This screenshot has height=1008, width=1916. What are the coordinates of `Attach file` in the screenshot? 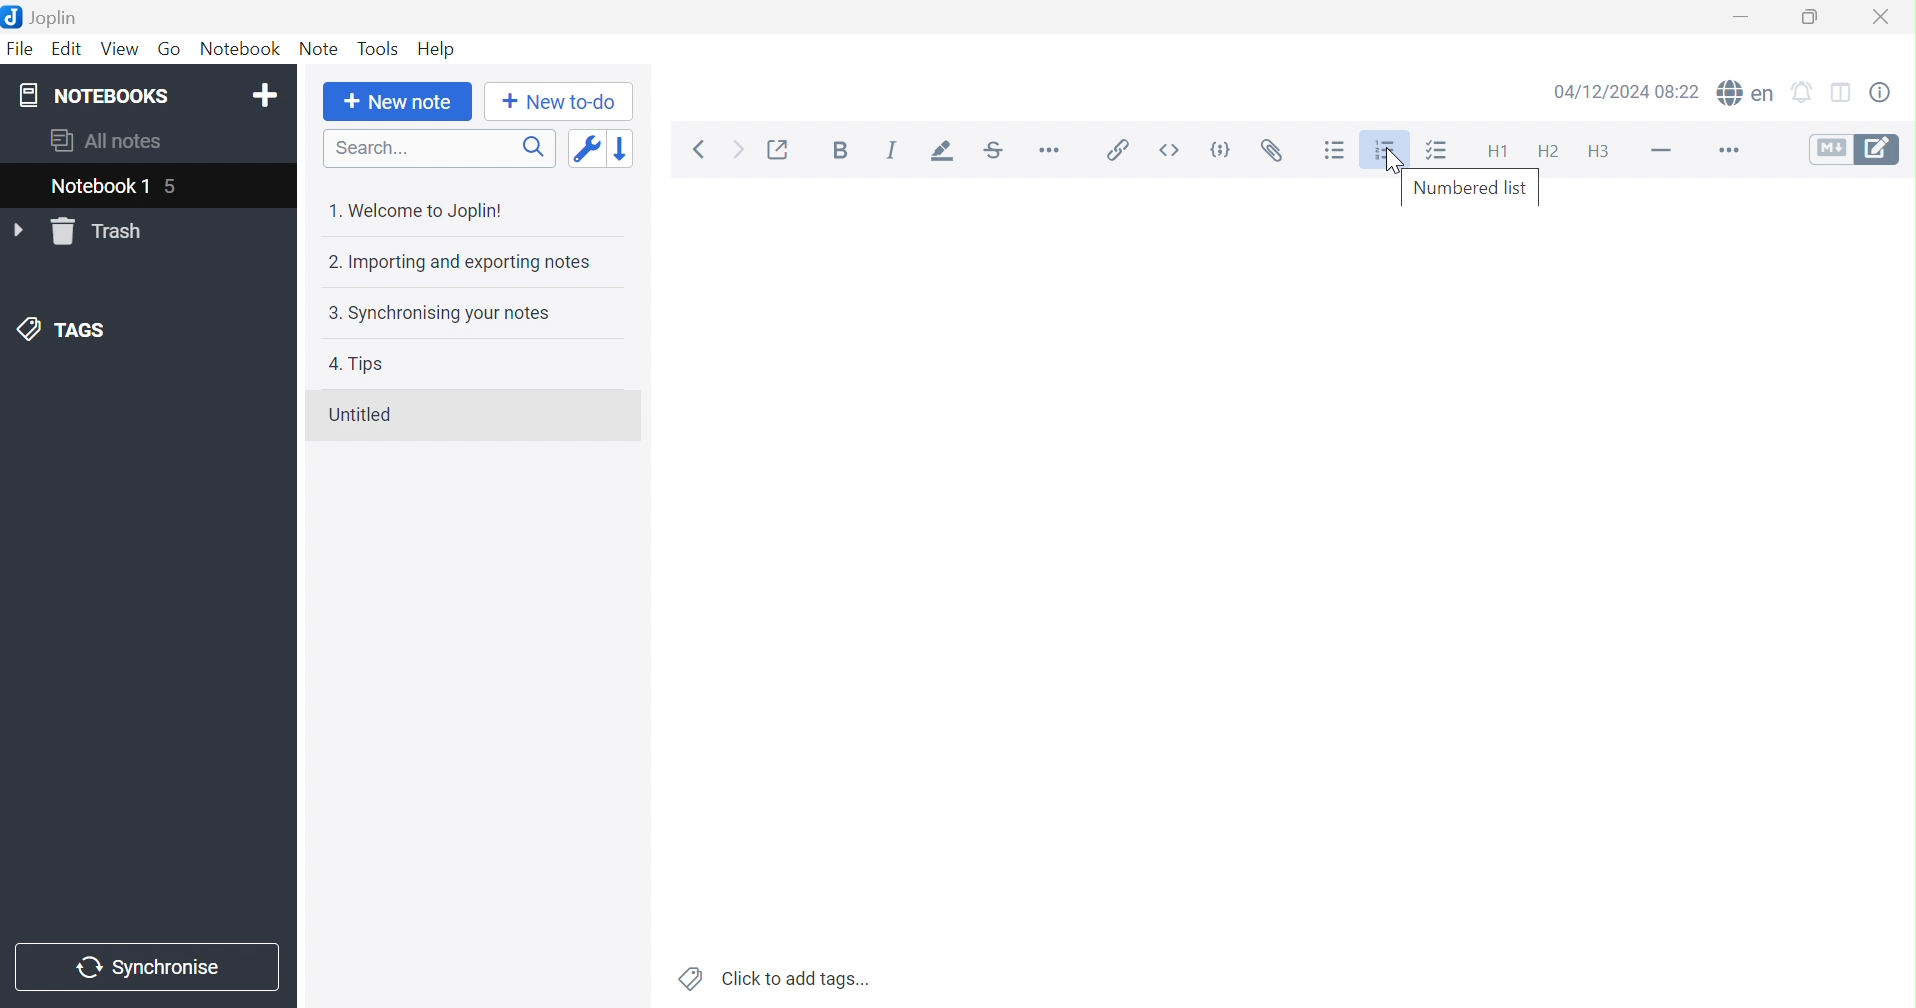 It's located at (1271, 151).